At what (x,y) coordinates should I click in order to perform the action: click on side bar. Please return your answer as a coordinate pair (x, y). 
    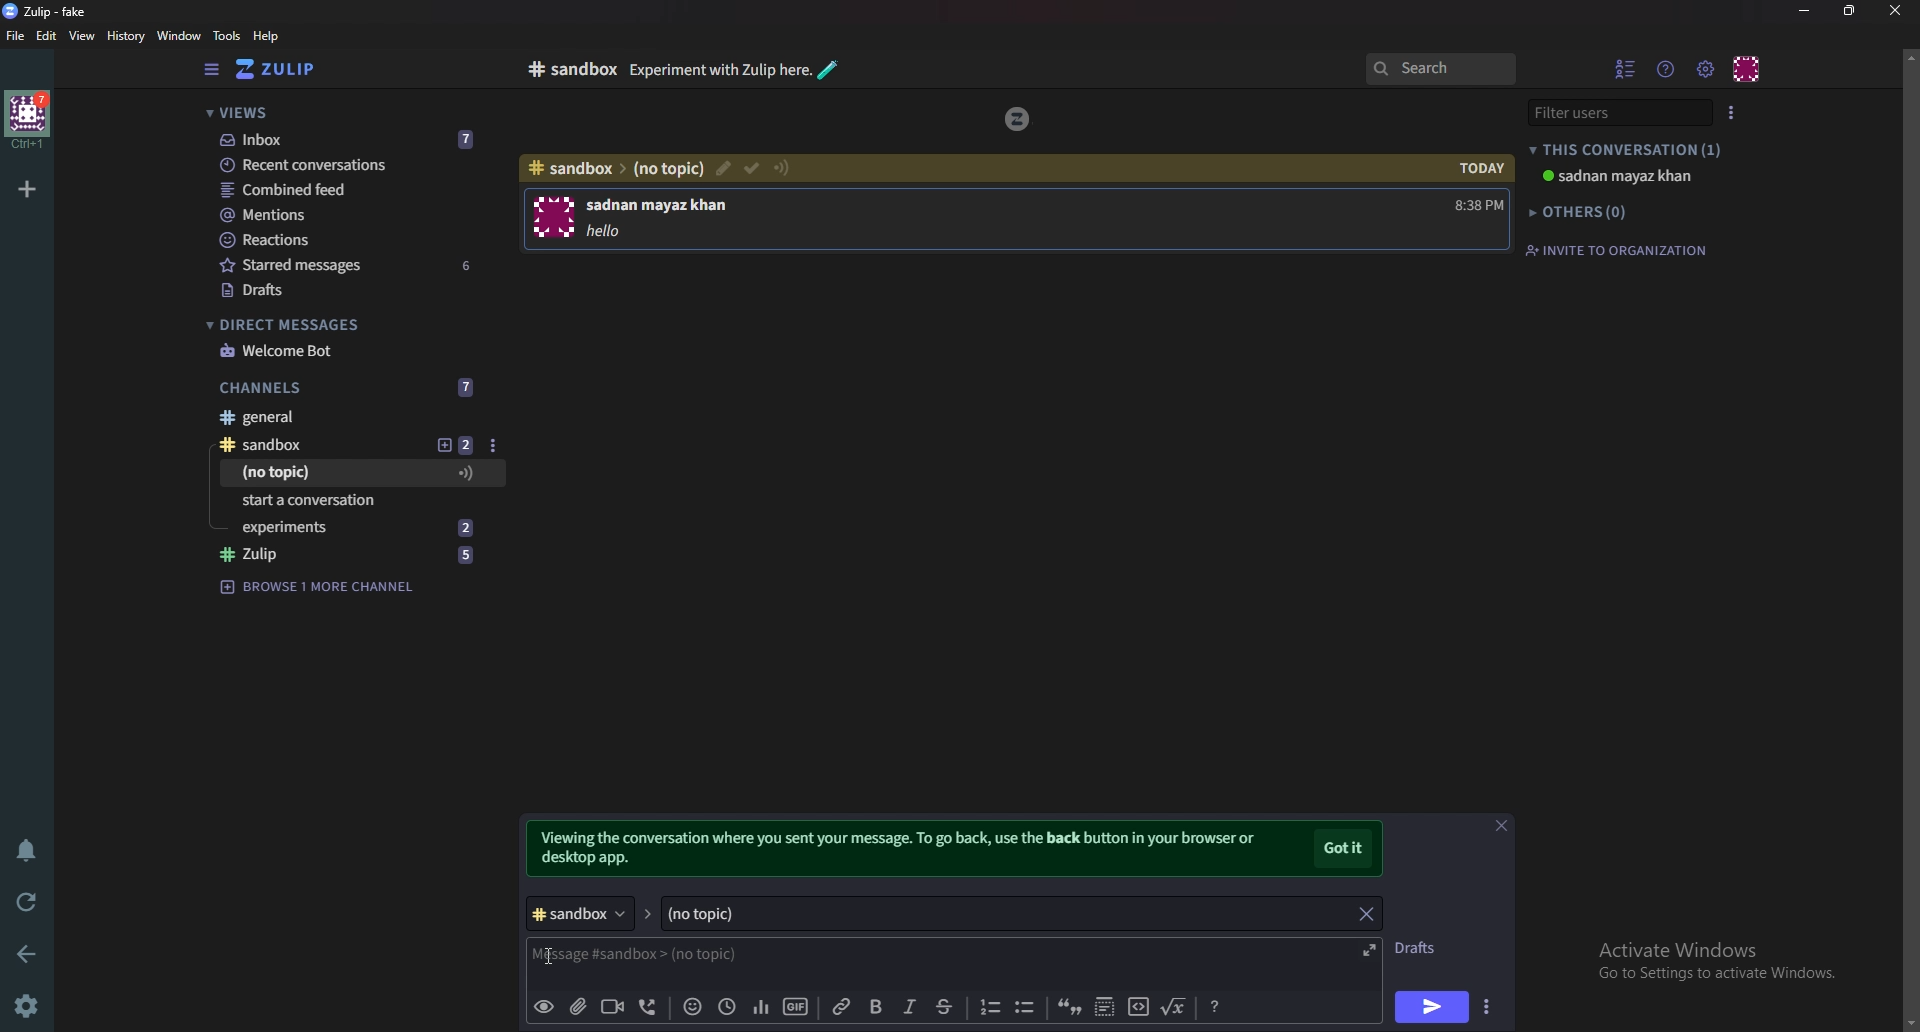
    Looking at the image, I should click on (212, 70).